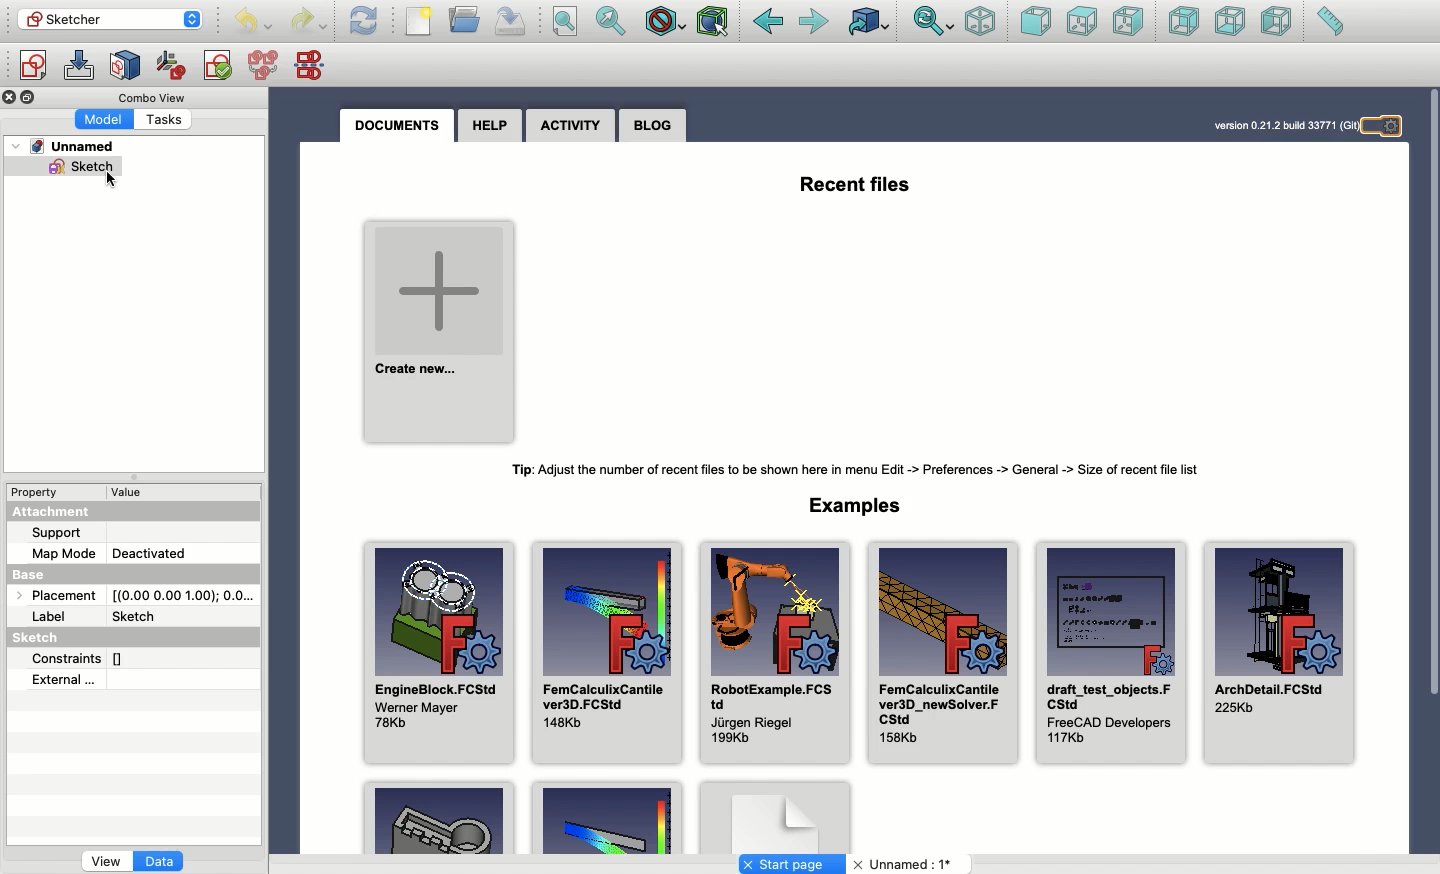 Image resolution: width=1440 pixels, height=874 pixels. I want to click on Sketcher, so click(97, 18).